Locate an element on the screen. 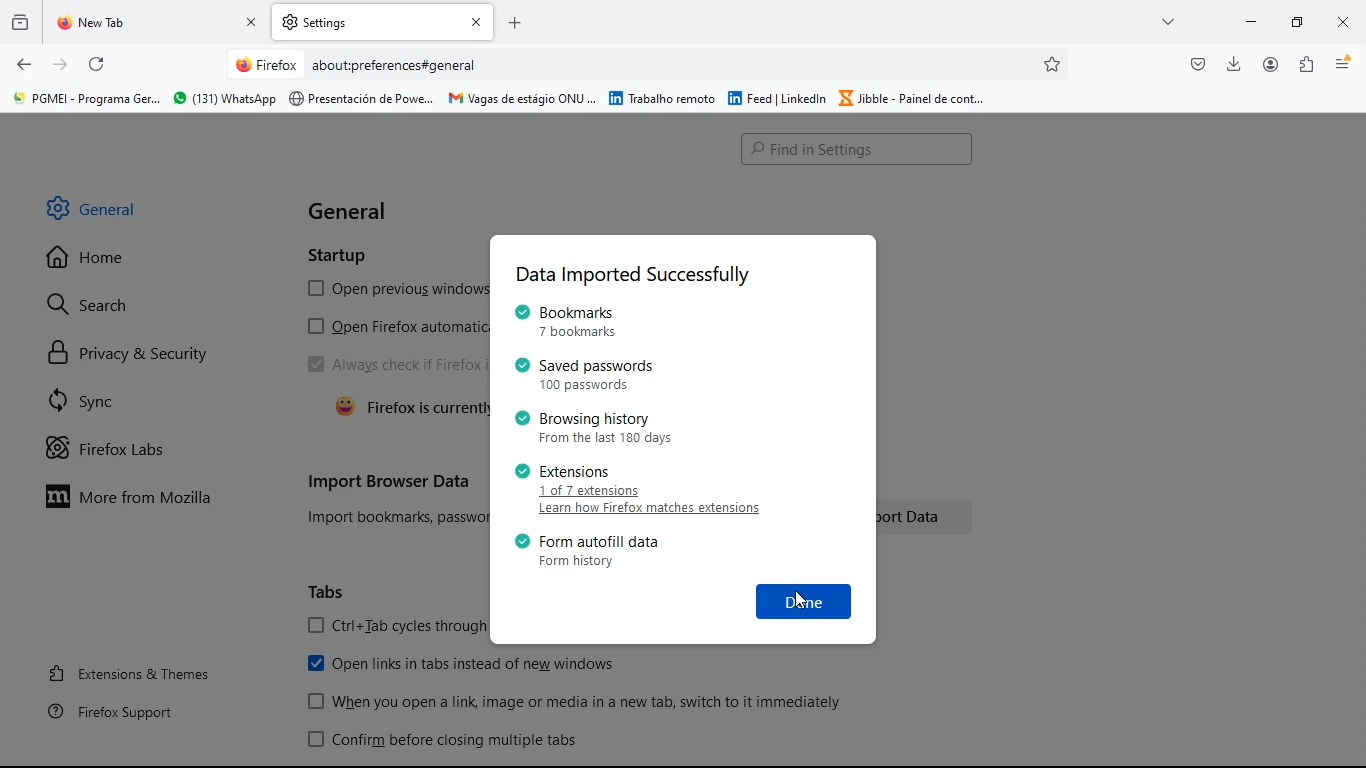 The width and height of the screenshot is (1366, 768). forward is located at coordinates (61, 66).